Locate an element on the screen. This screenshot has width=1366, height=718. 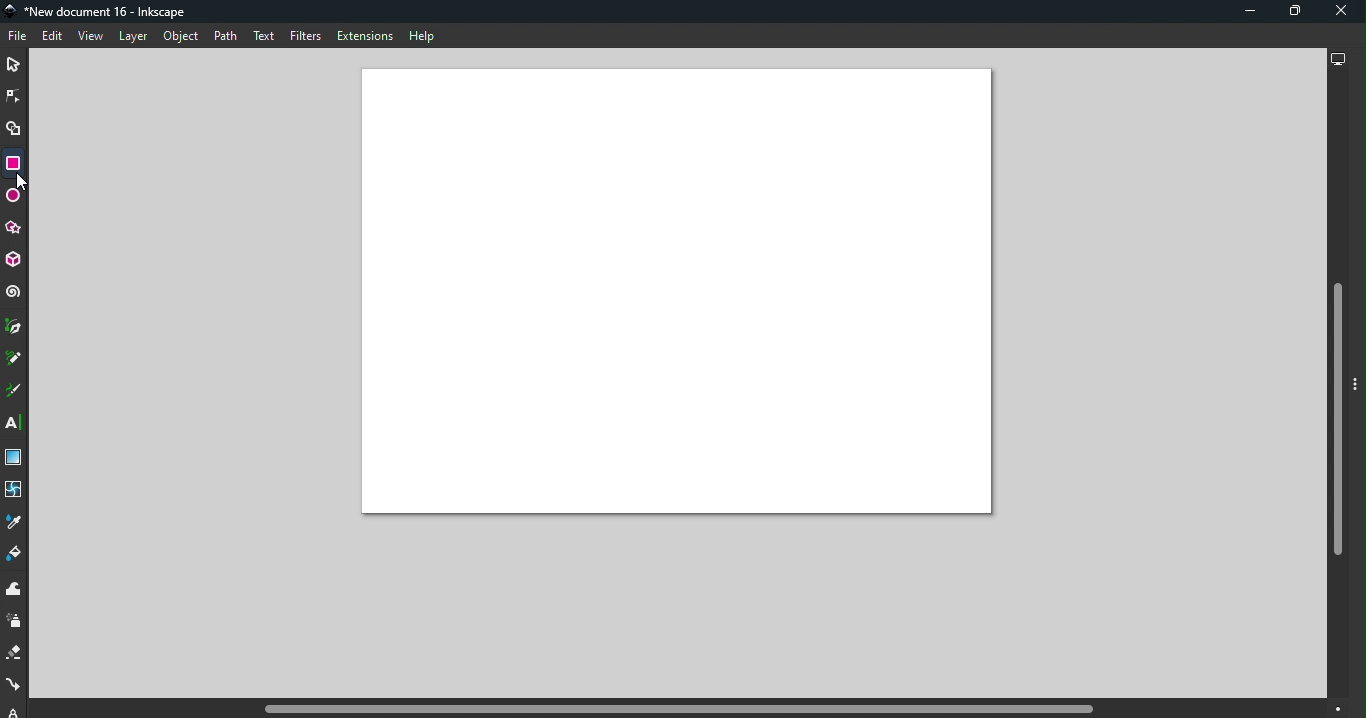
Canvas is located at coordinates (678, 292).